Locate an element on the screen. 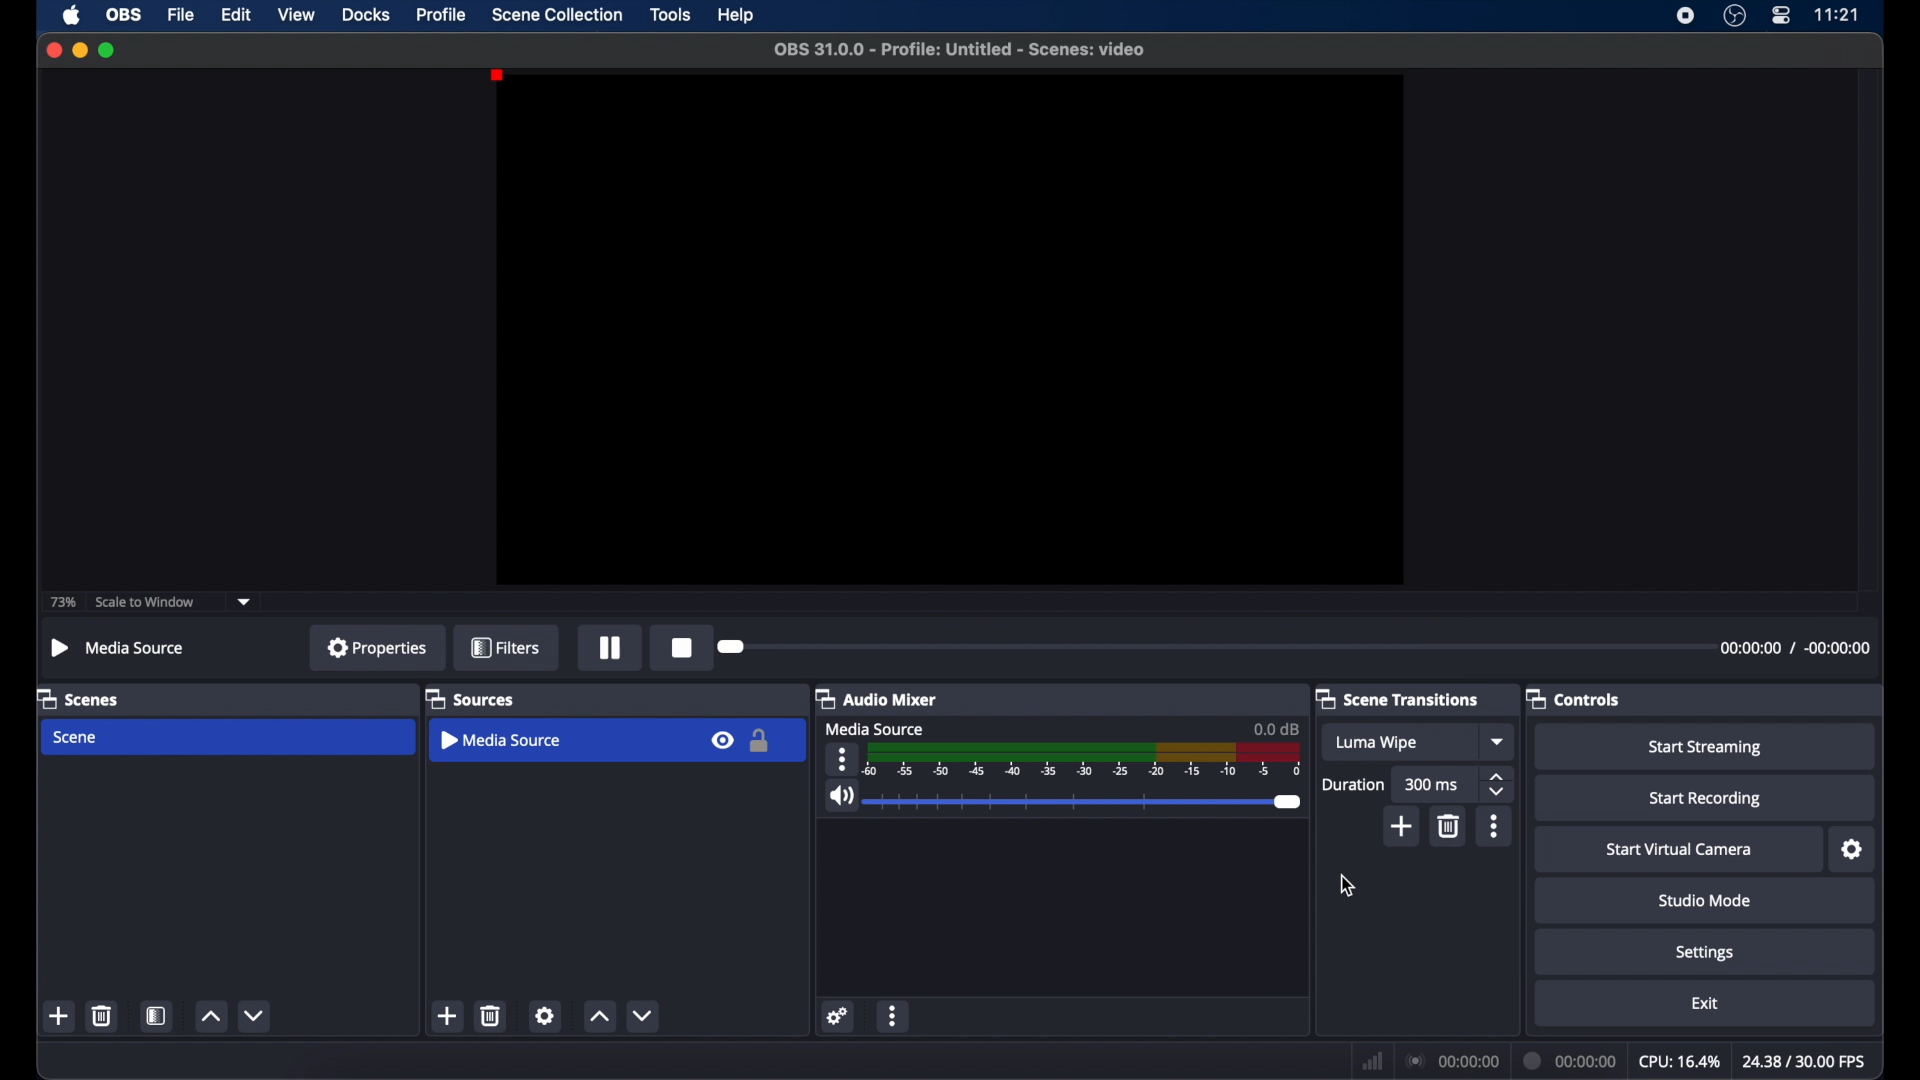 Image resolution: width=1920 pixels, height=1080 pixels. control center is located at coordinates (1780, 16).